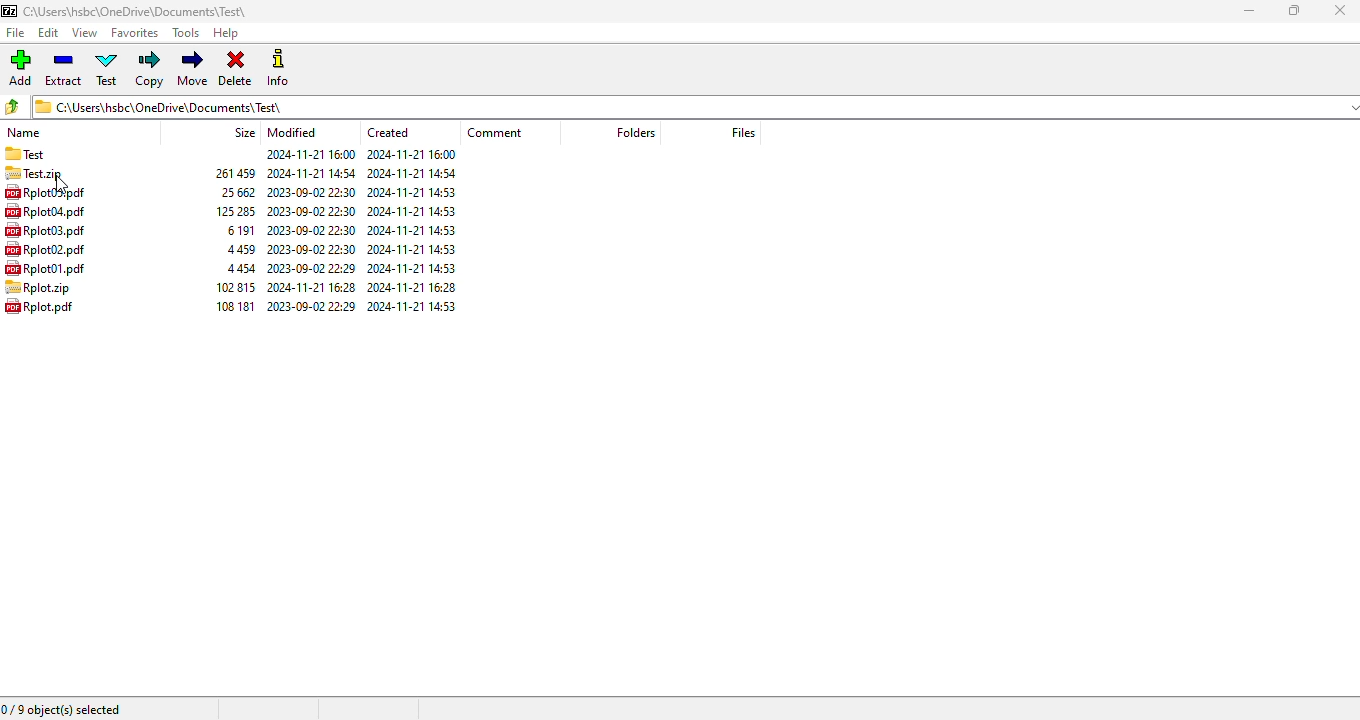  I want to click on modified, so click(293, 133).